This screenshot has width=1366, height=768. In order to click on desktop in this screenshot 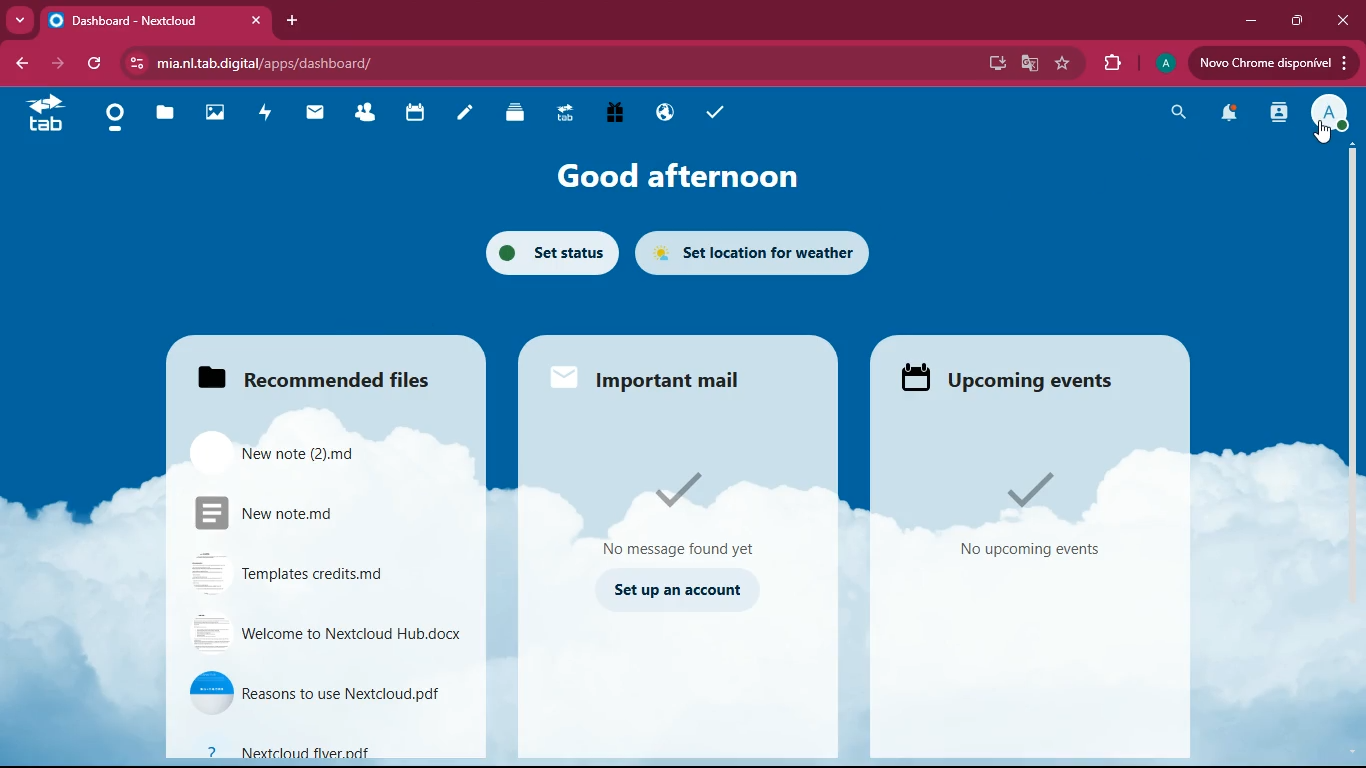, I will do `click(992, 64)`.